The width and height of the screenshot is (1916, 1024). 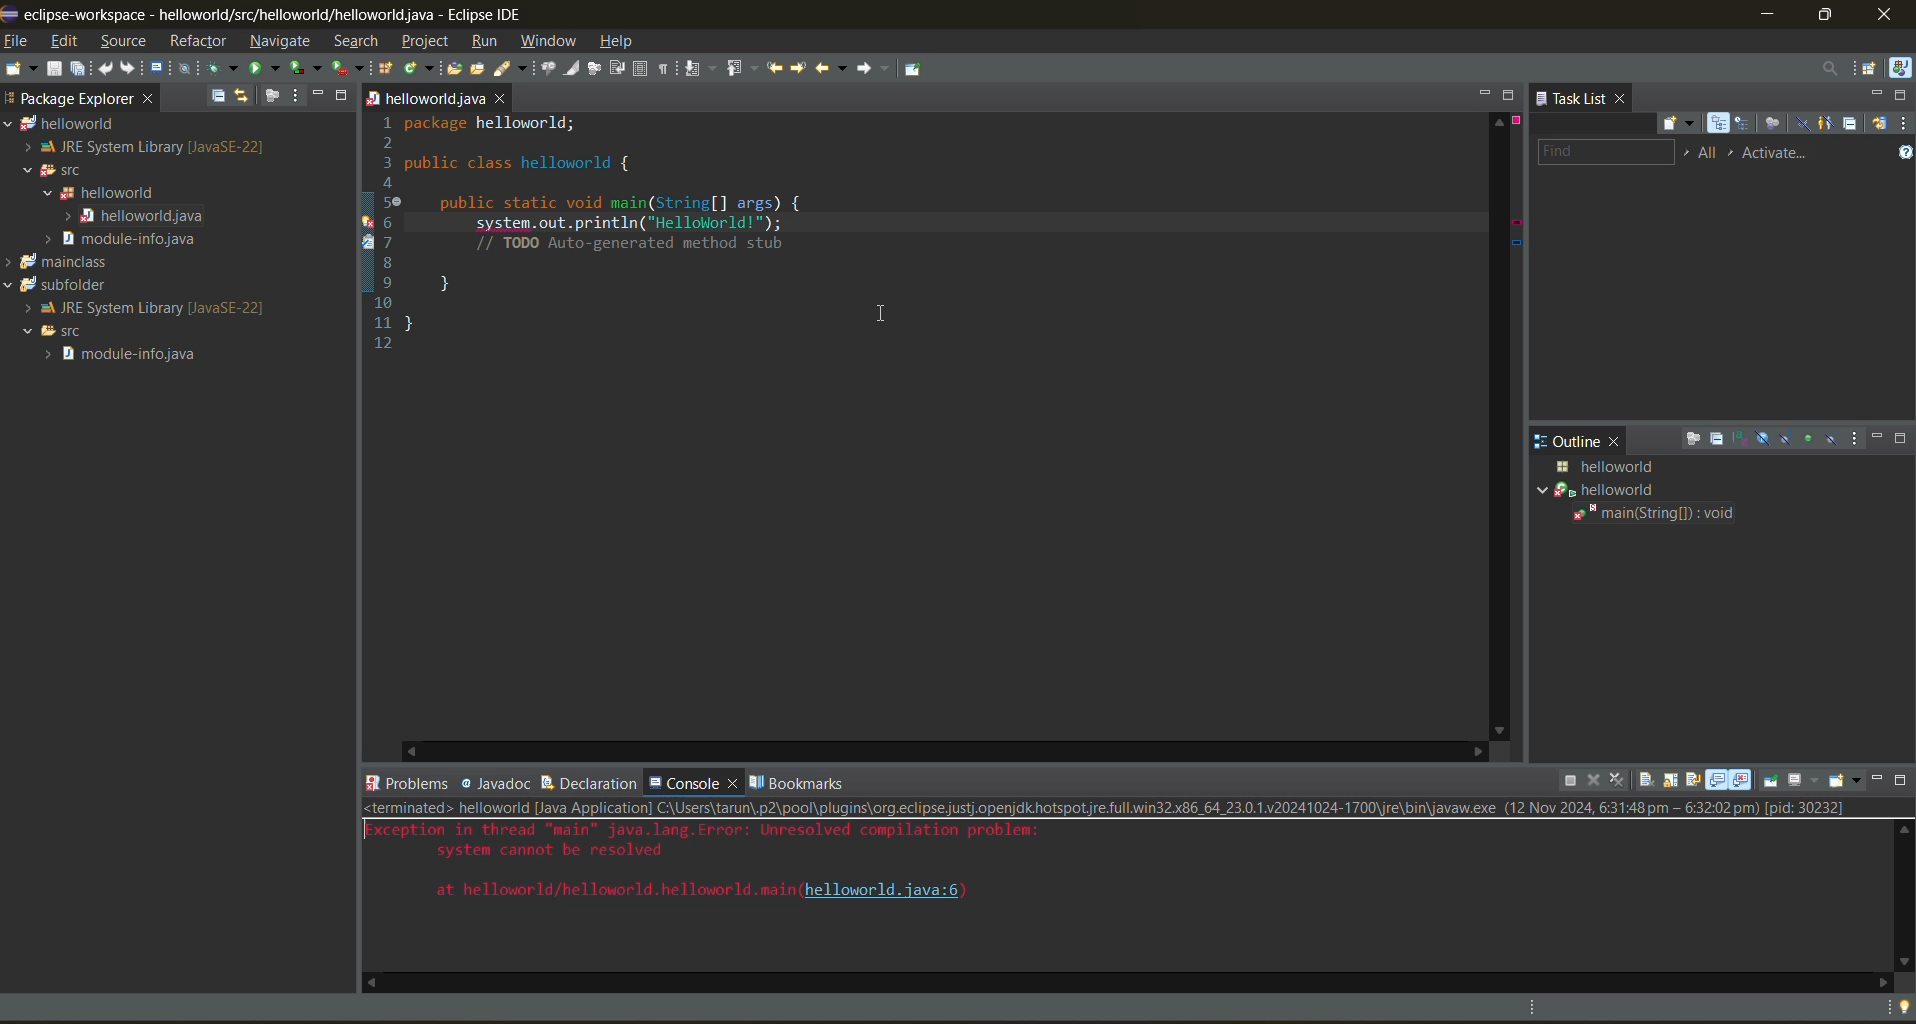 What do you see at coordinates (877, 319) in the screenshot?
I see `cursor` at bounding box center [877, 319].